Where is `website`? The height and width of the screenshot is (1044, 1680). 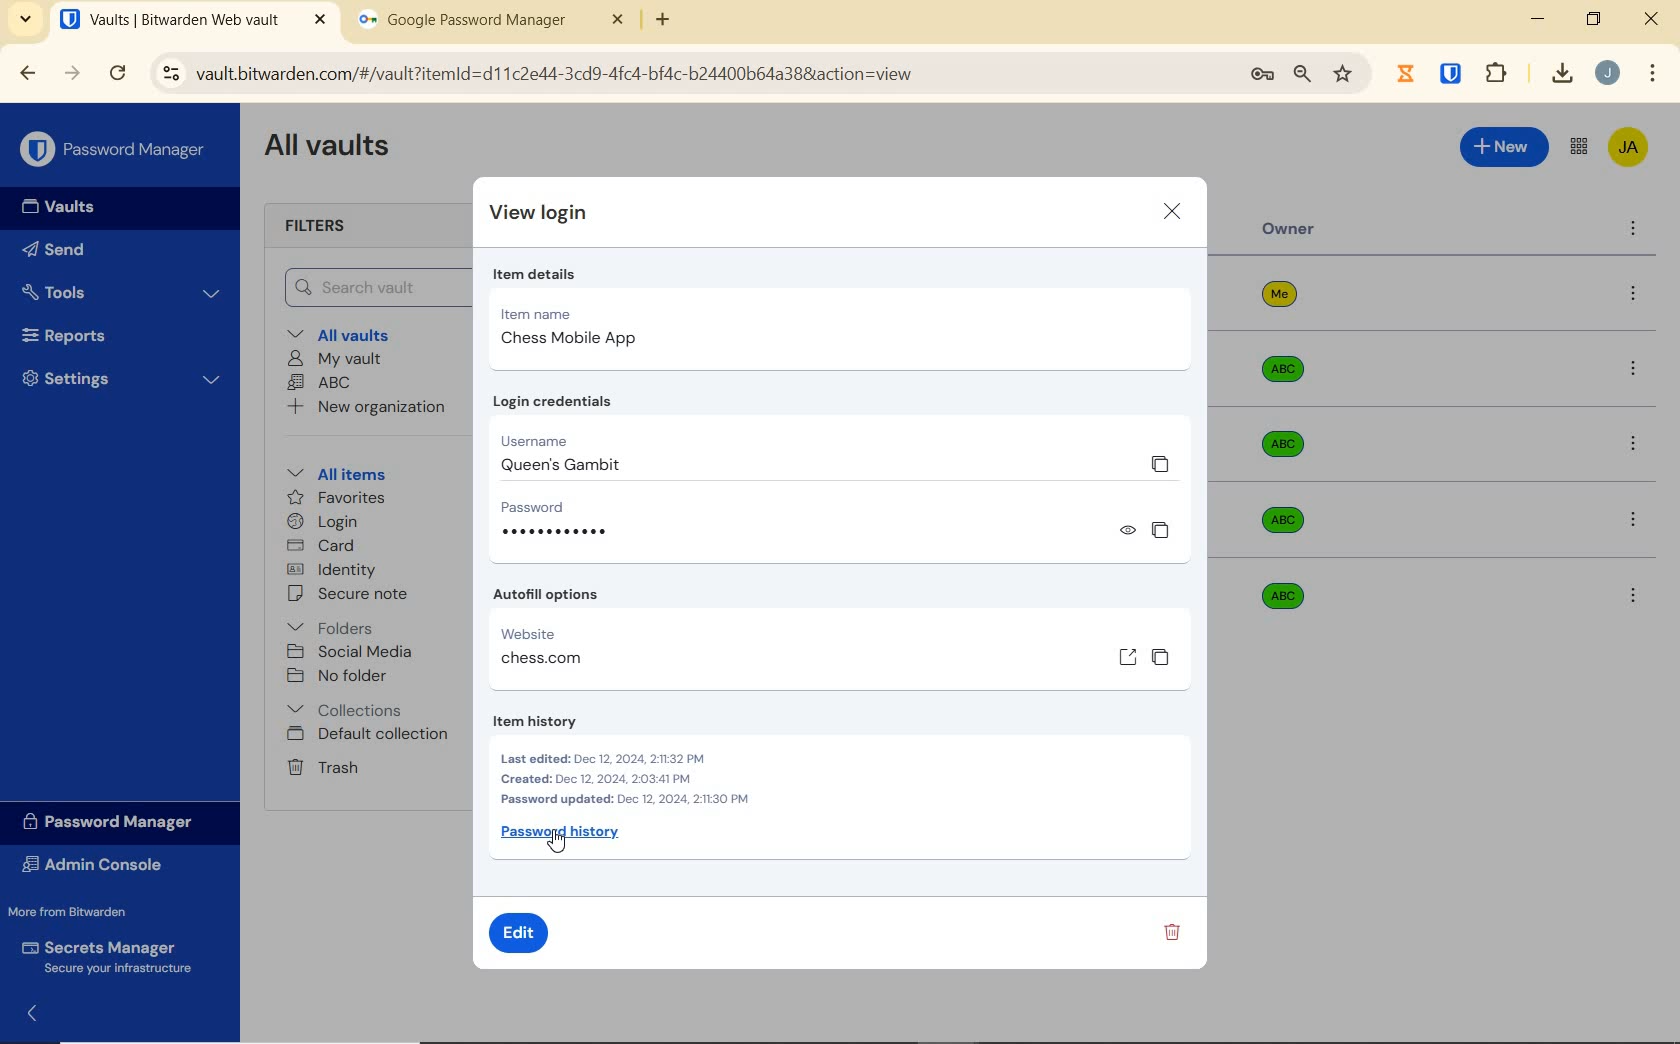
website is located at coordinates (549, 635).